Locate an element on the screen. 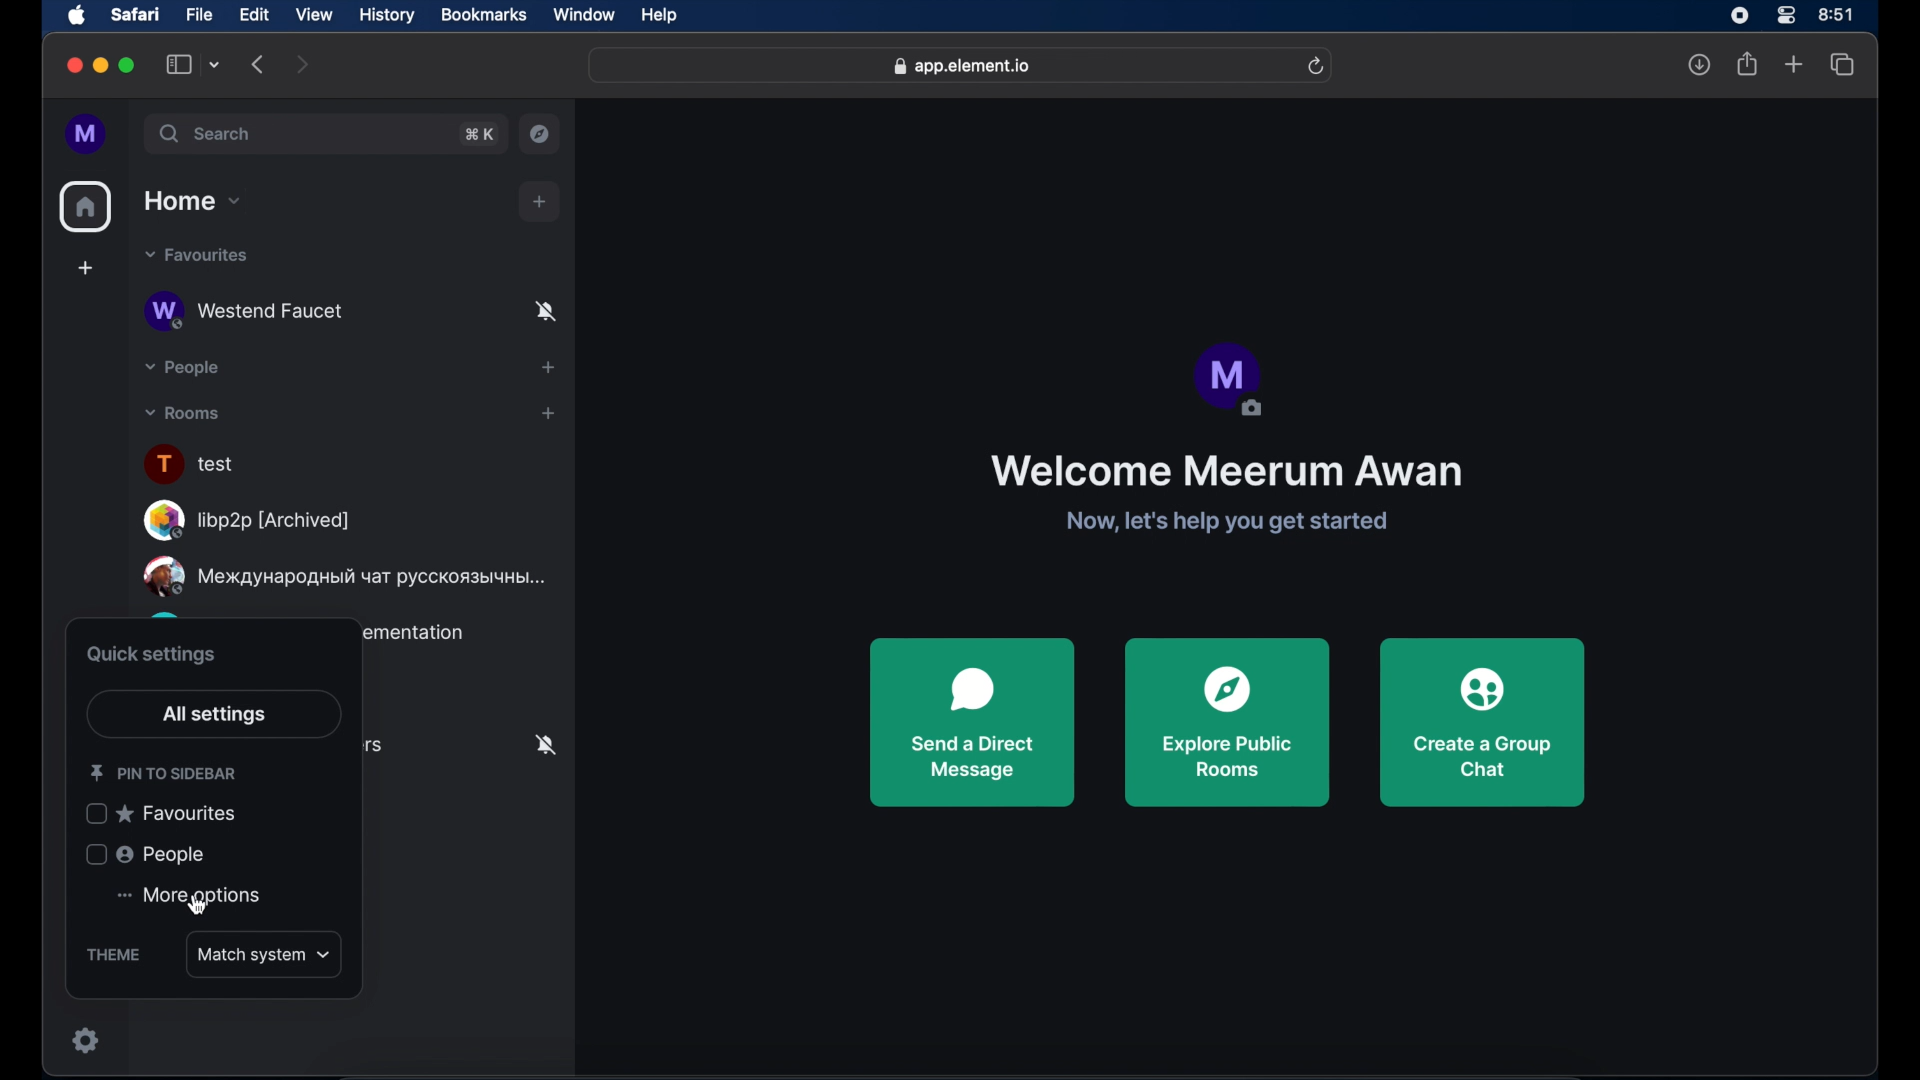  rooms dropdown is located at coordinates (183, 414).